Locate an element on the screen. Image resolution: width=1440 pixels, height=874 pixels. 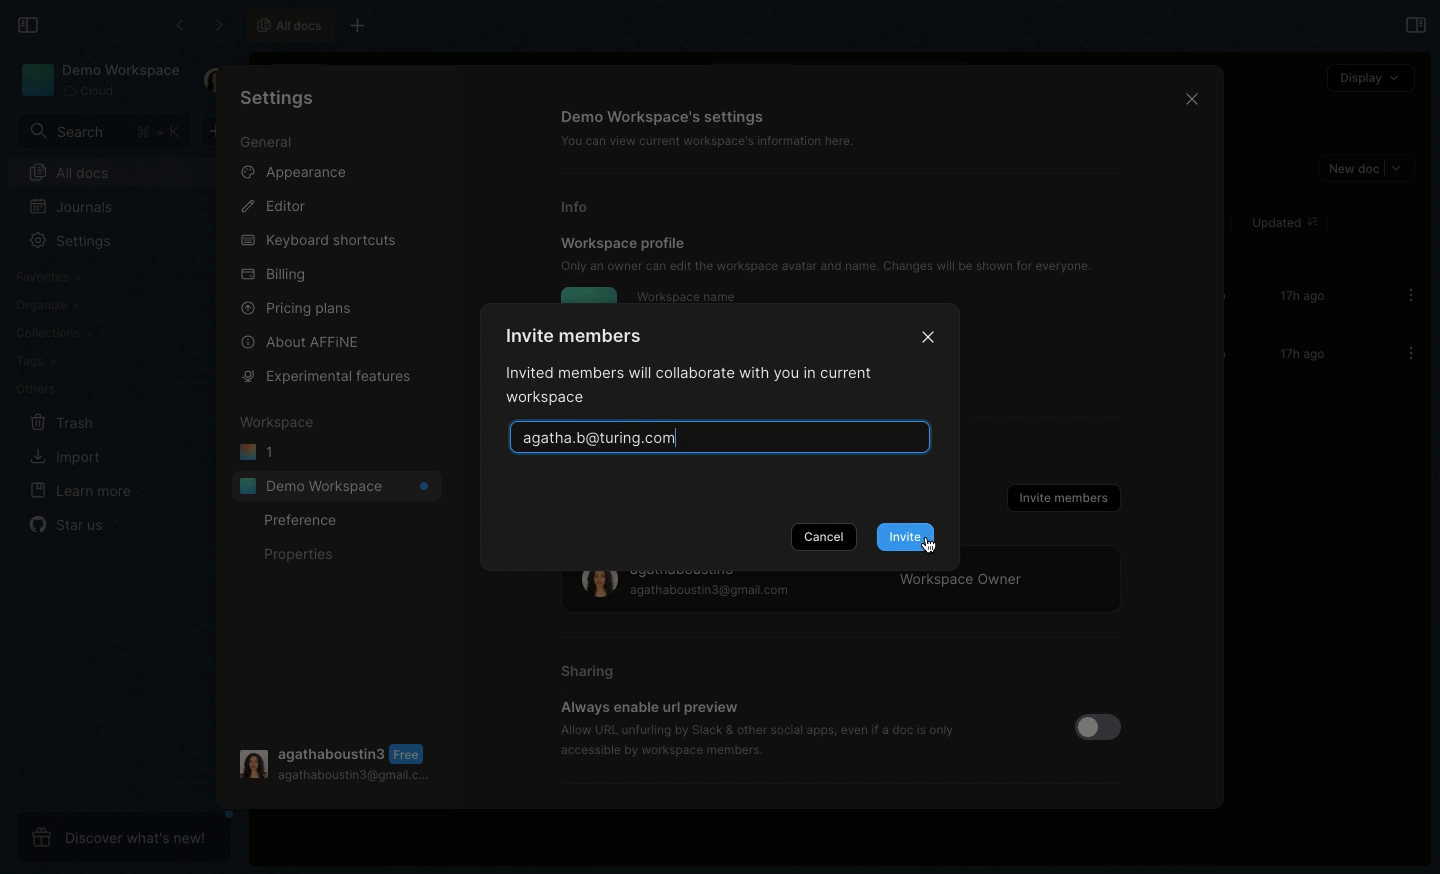
Settings is located at coordinates (286, 101).